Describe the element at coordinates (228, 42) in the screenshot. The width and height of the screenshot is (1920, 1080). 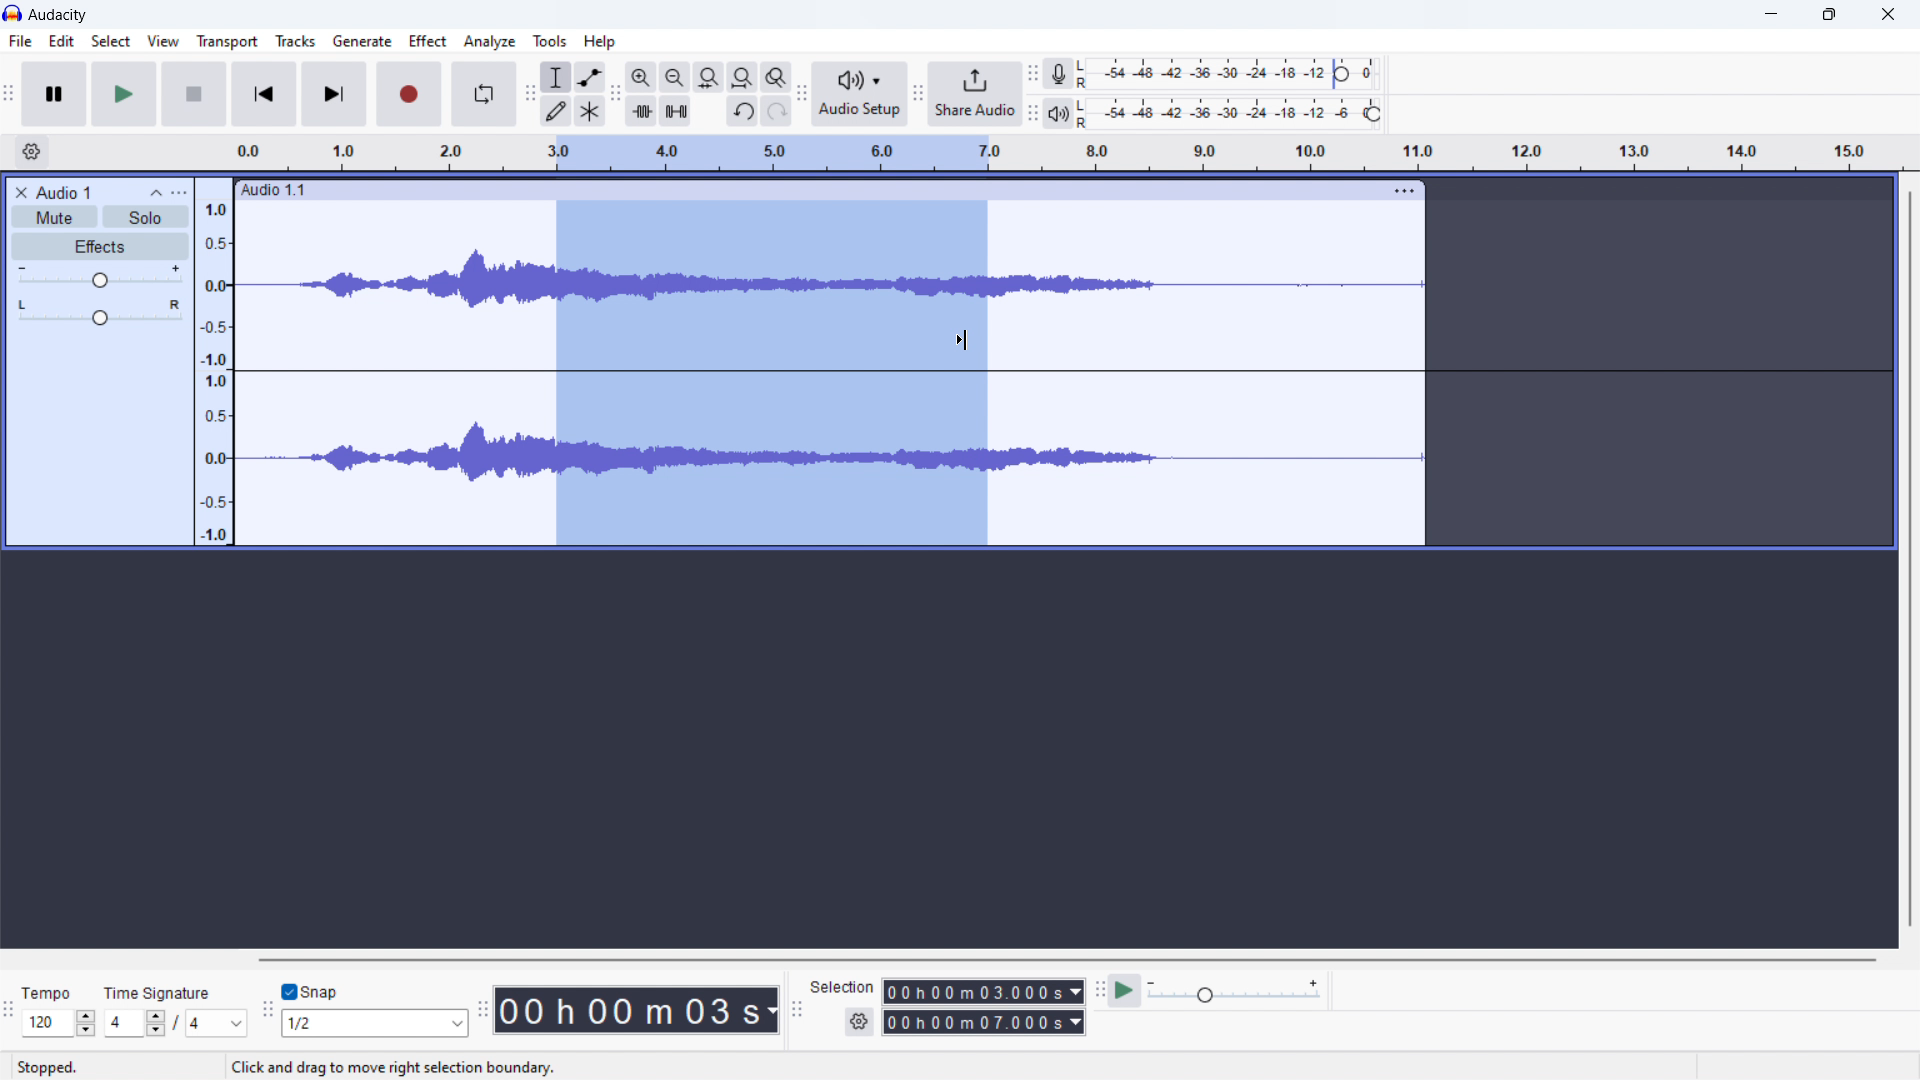
I see `transport` at that location.